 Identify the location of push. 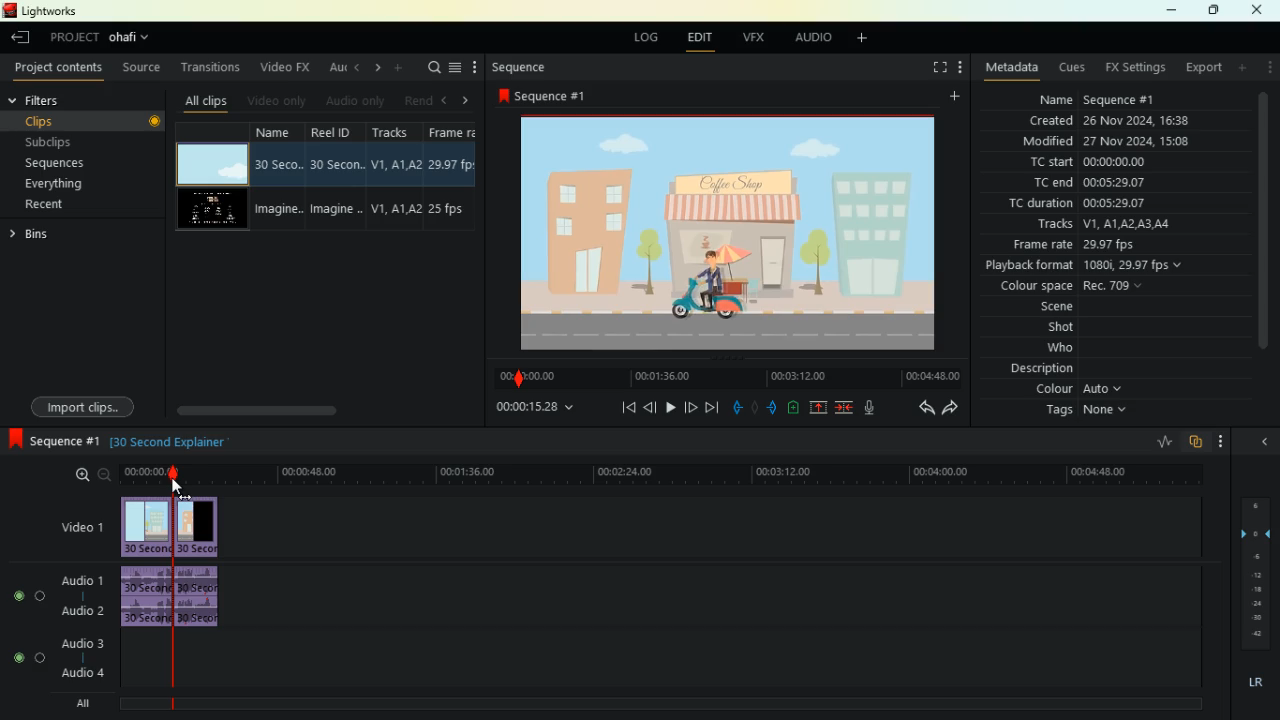
(771, 407).